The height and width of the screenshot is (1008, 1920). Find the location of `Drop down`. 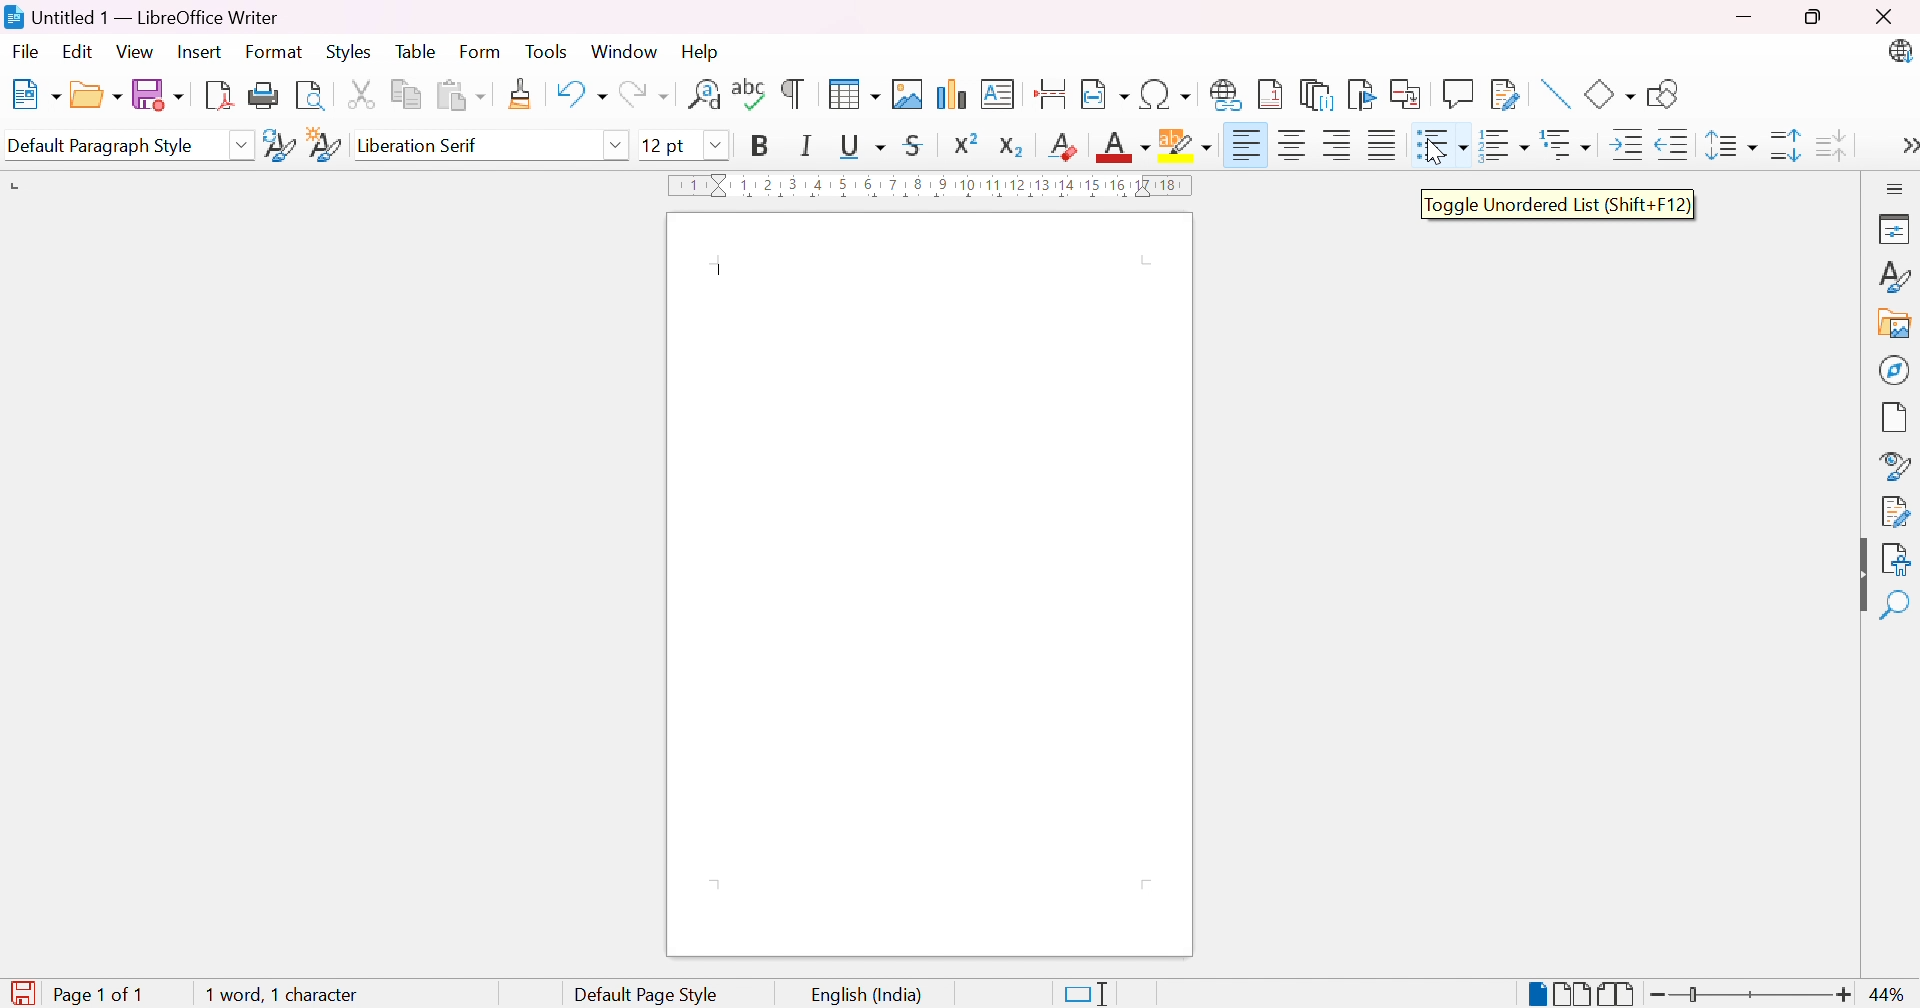

Drop down is located at coordinates (241, 143).